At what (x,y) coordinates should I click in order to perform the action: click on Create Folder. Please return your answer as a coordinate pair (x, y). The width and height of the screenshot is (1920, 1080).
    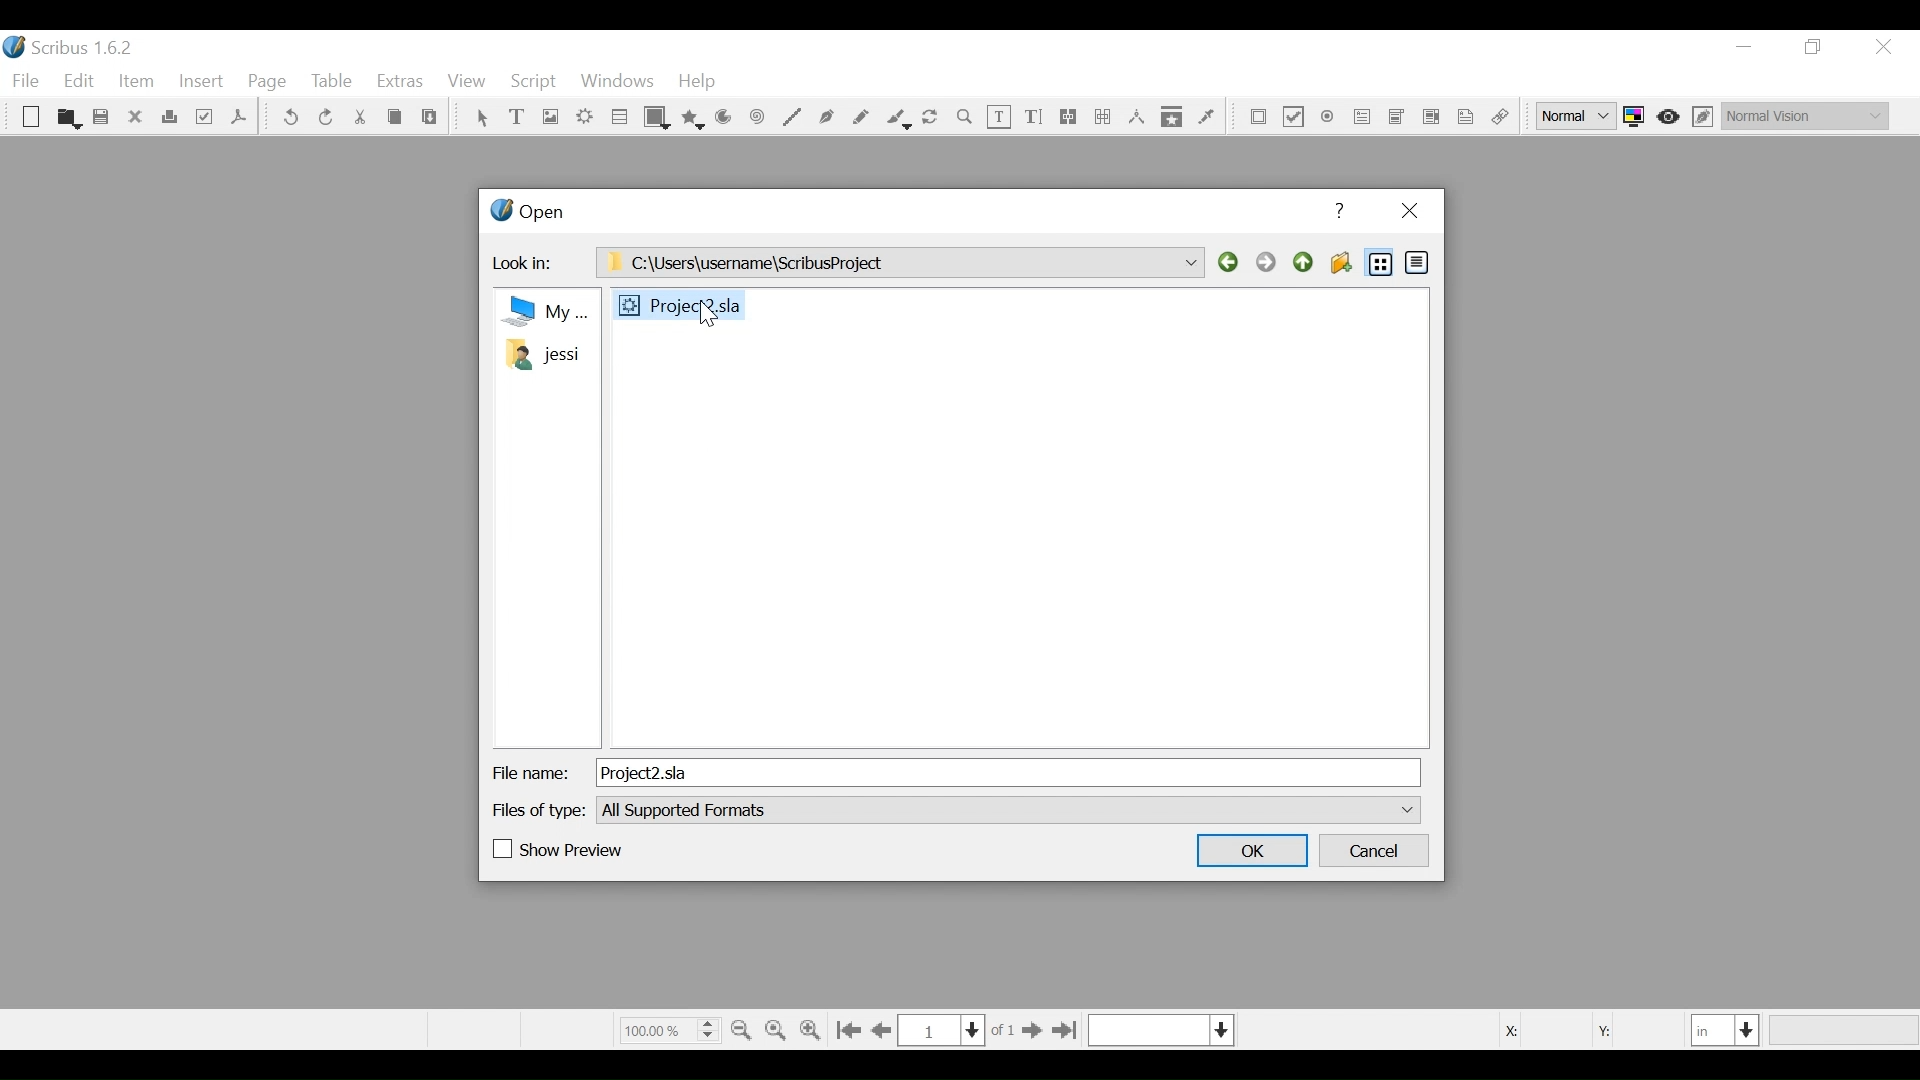
    Looking at the image, I should click on (1340, 263).